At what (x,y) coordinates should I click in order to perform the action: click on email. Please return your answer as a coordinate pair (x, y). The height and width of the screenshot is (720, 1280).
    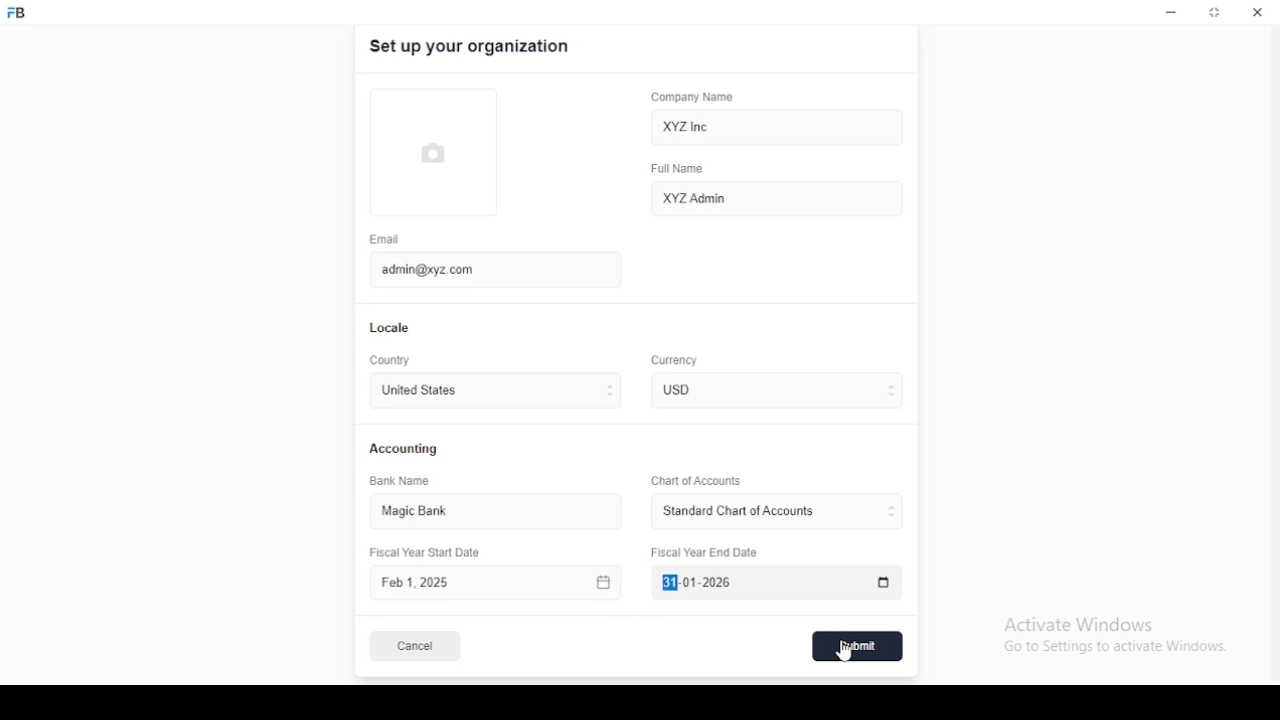
    Looking at the image, I should click on (385, 239).